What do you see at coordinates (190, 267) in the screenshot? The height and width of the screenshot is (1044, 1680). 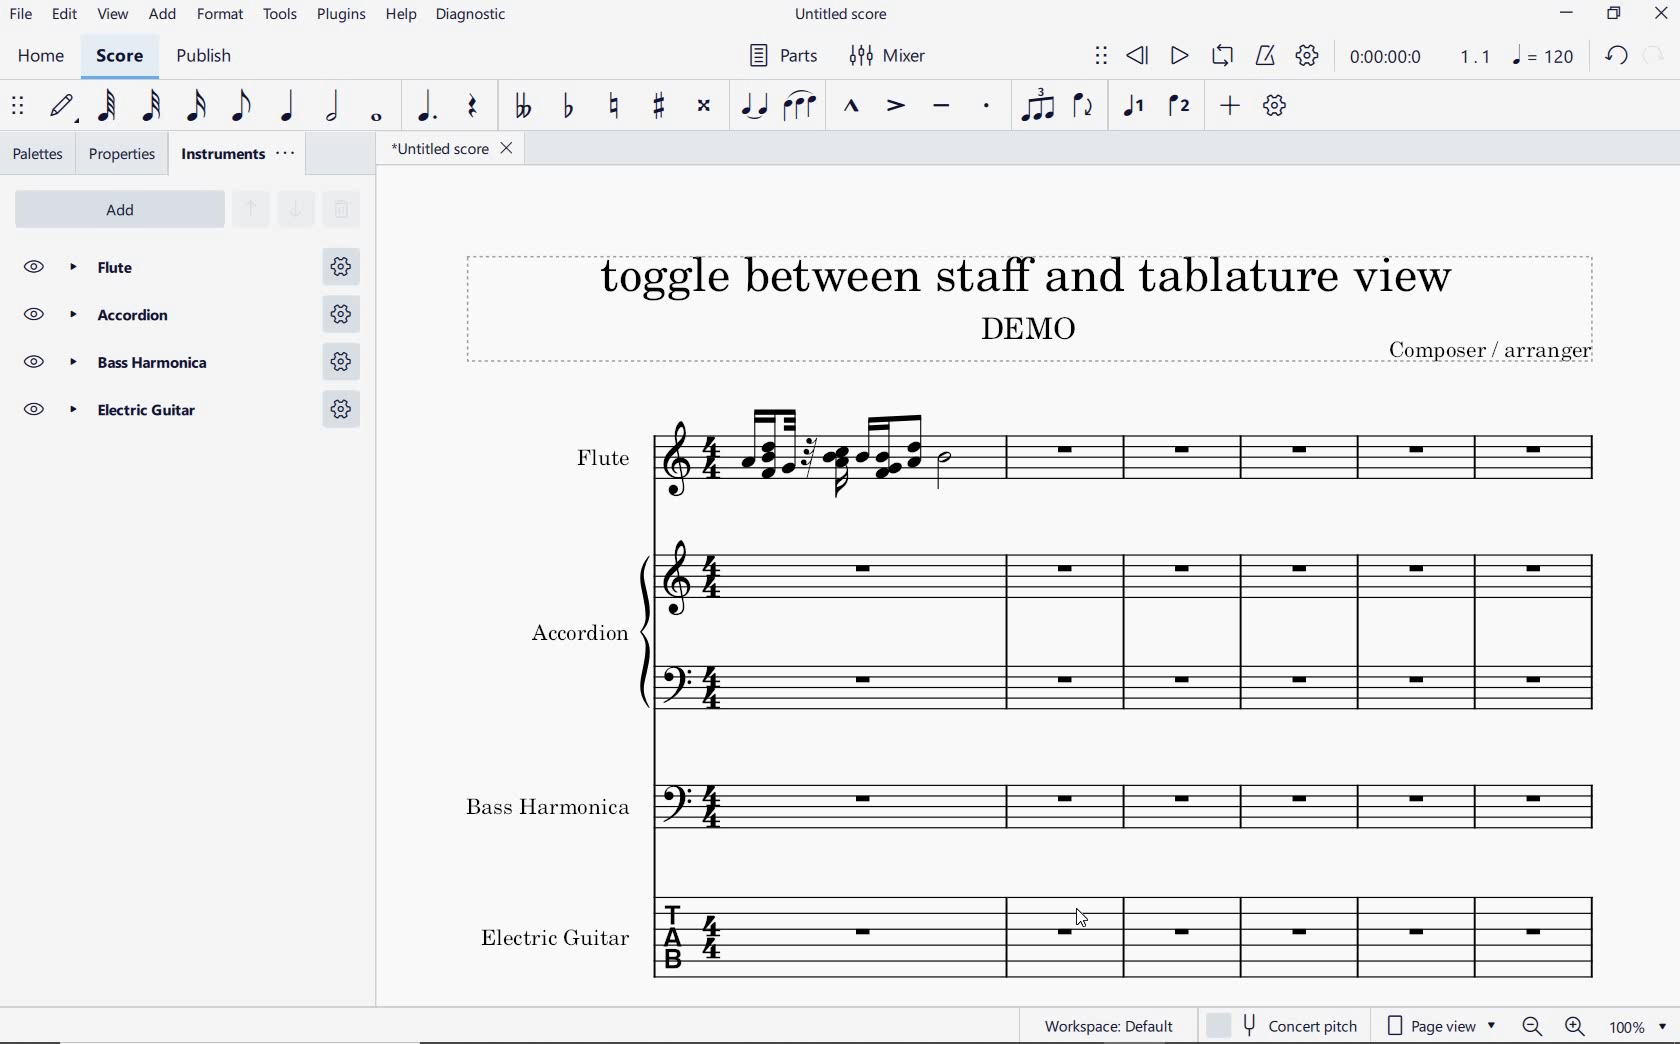 I see `Flute` at bounding box center [190, 267].